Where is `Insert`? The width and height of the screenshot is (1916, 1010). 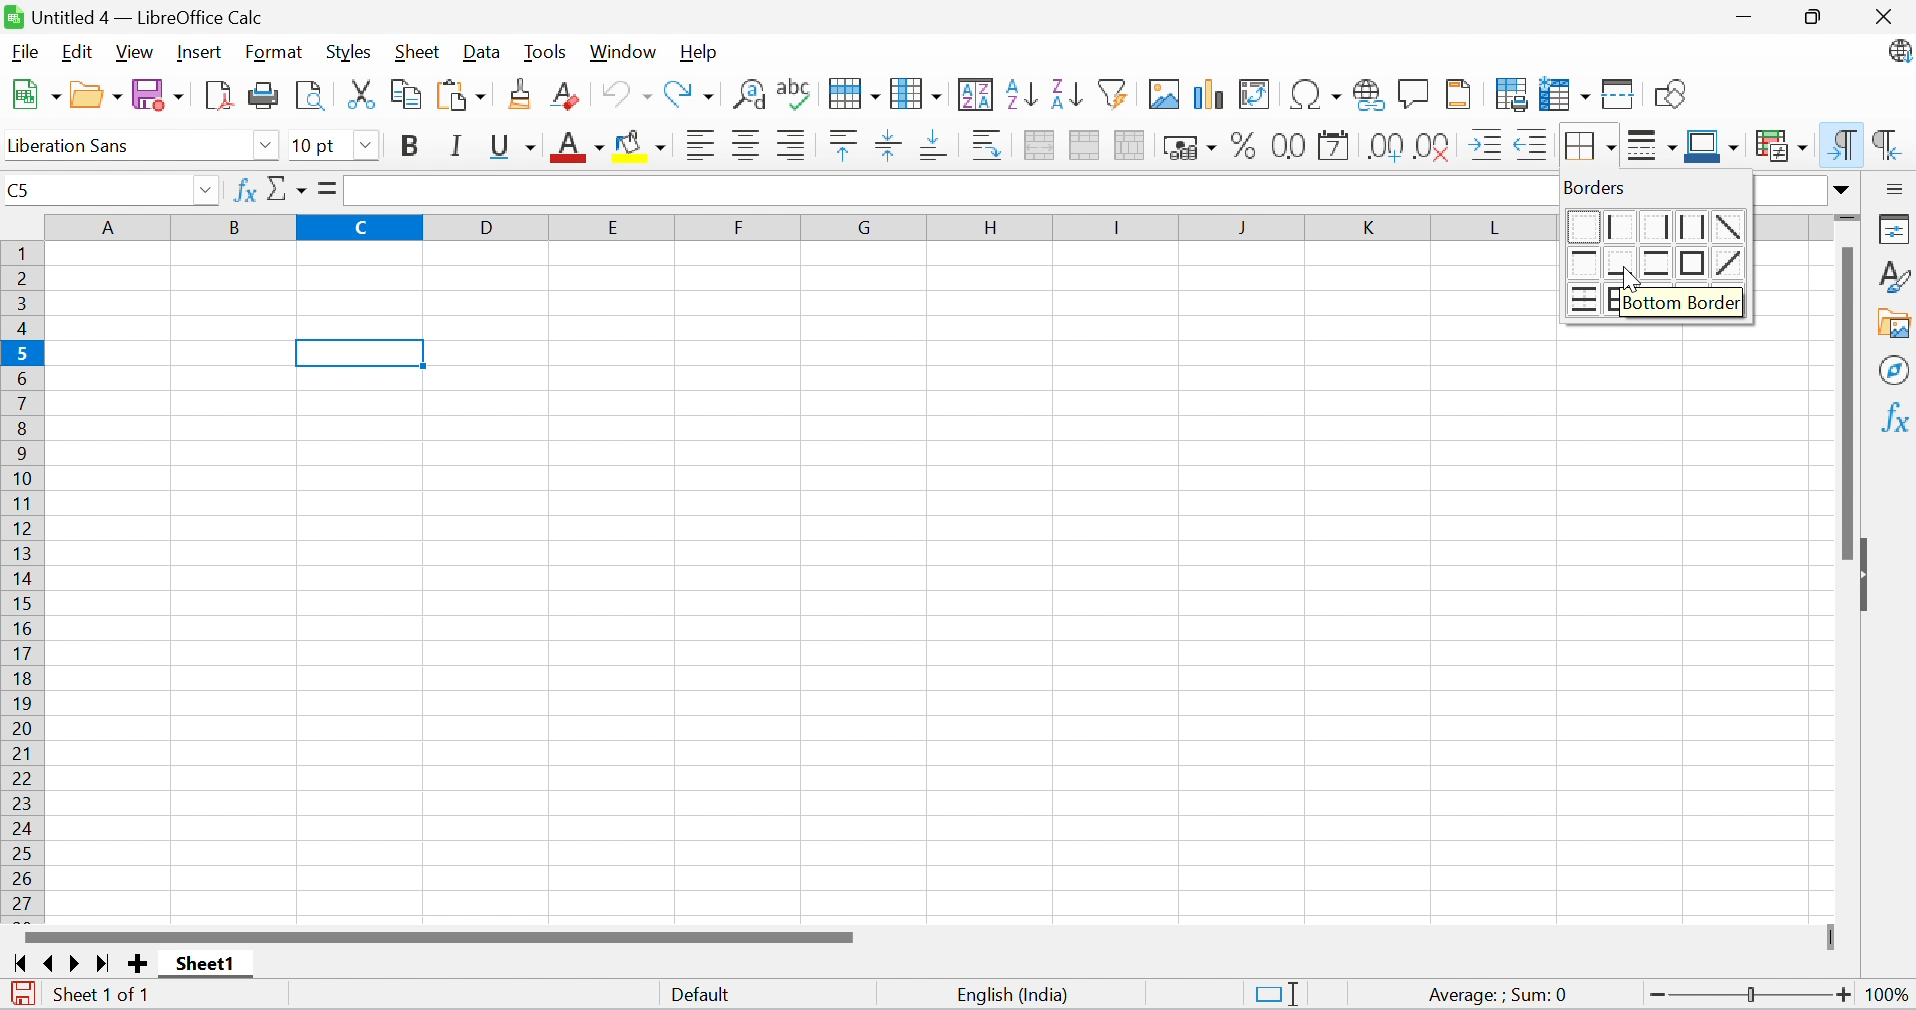 Insert is located at coordinates (200, 52).